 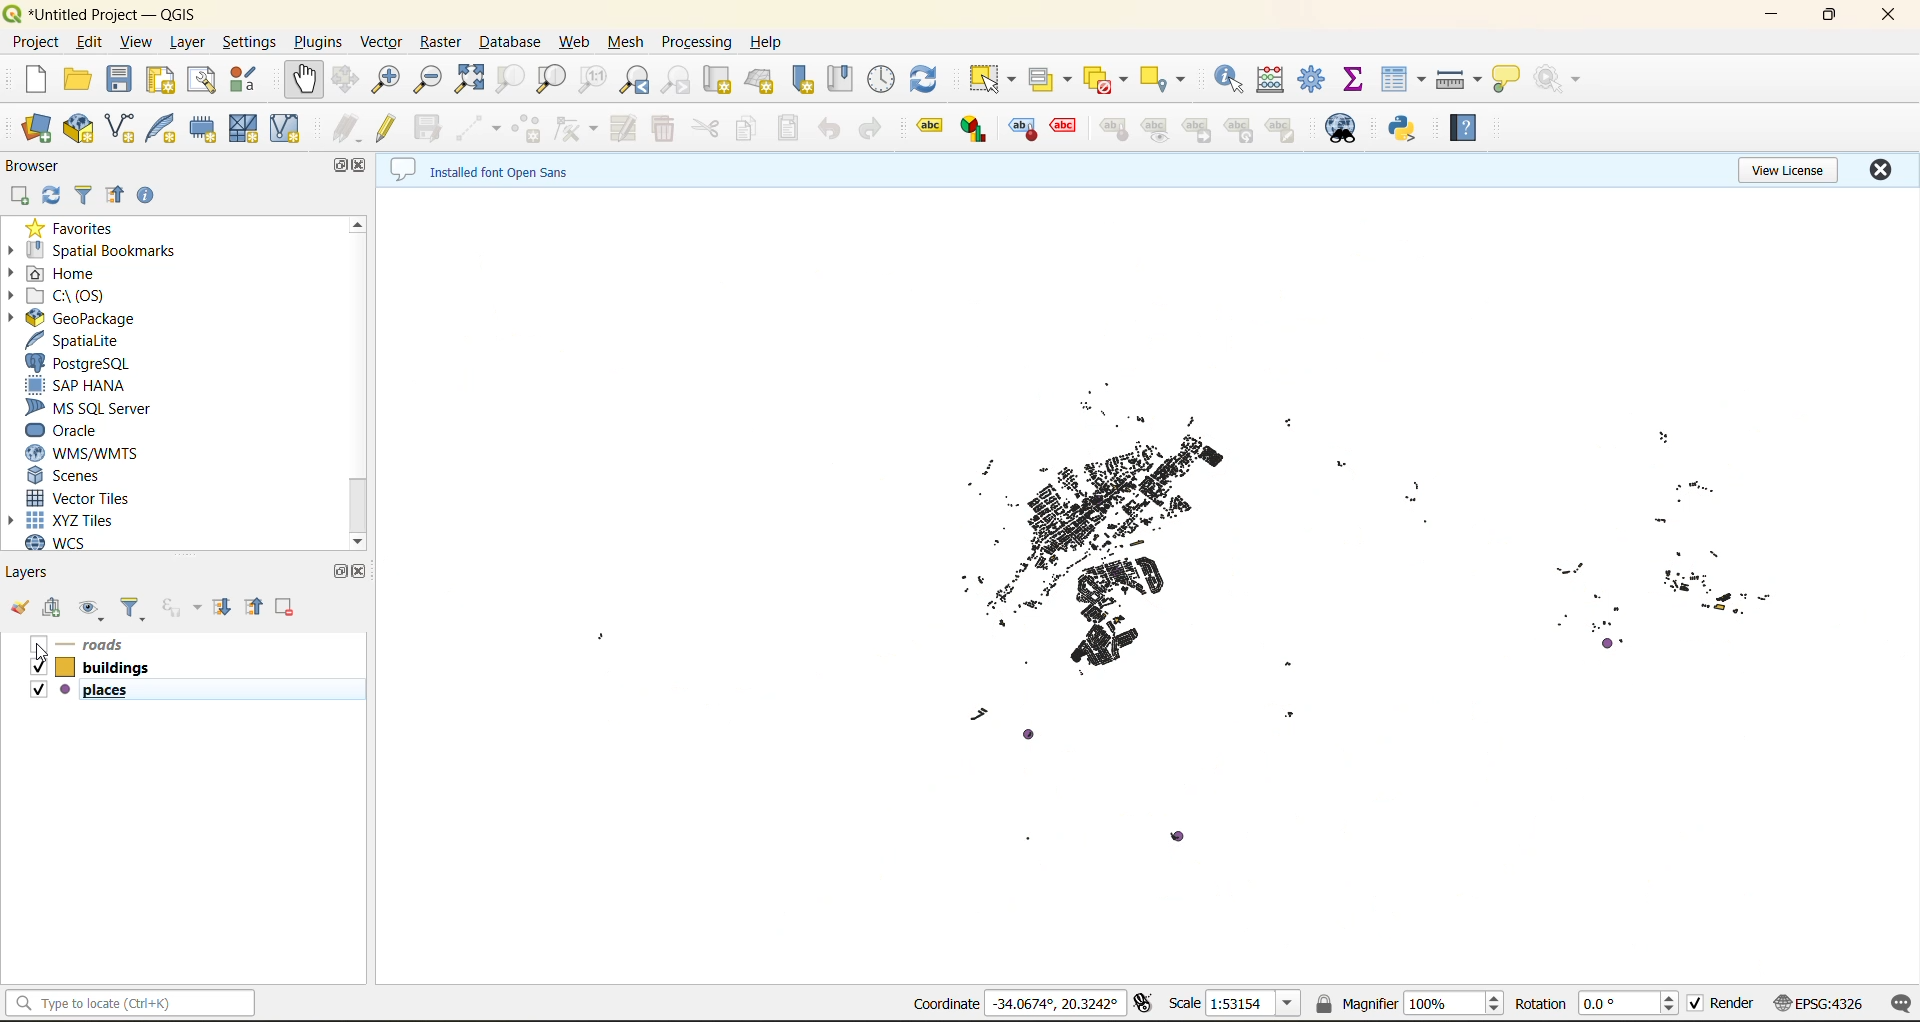 What do you see at coordinates (286, 608) in the screenshot?
I see `remove` at bounding box center [286, 608].